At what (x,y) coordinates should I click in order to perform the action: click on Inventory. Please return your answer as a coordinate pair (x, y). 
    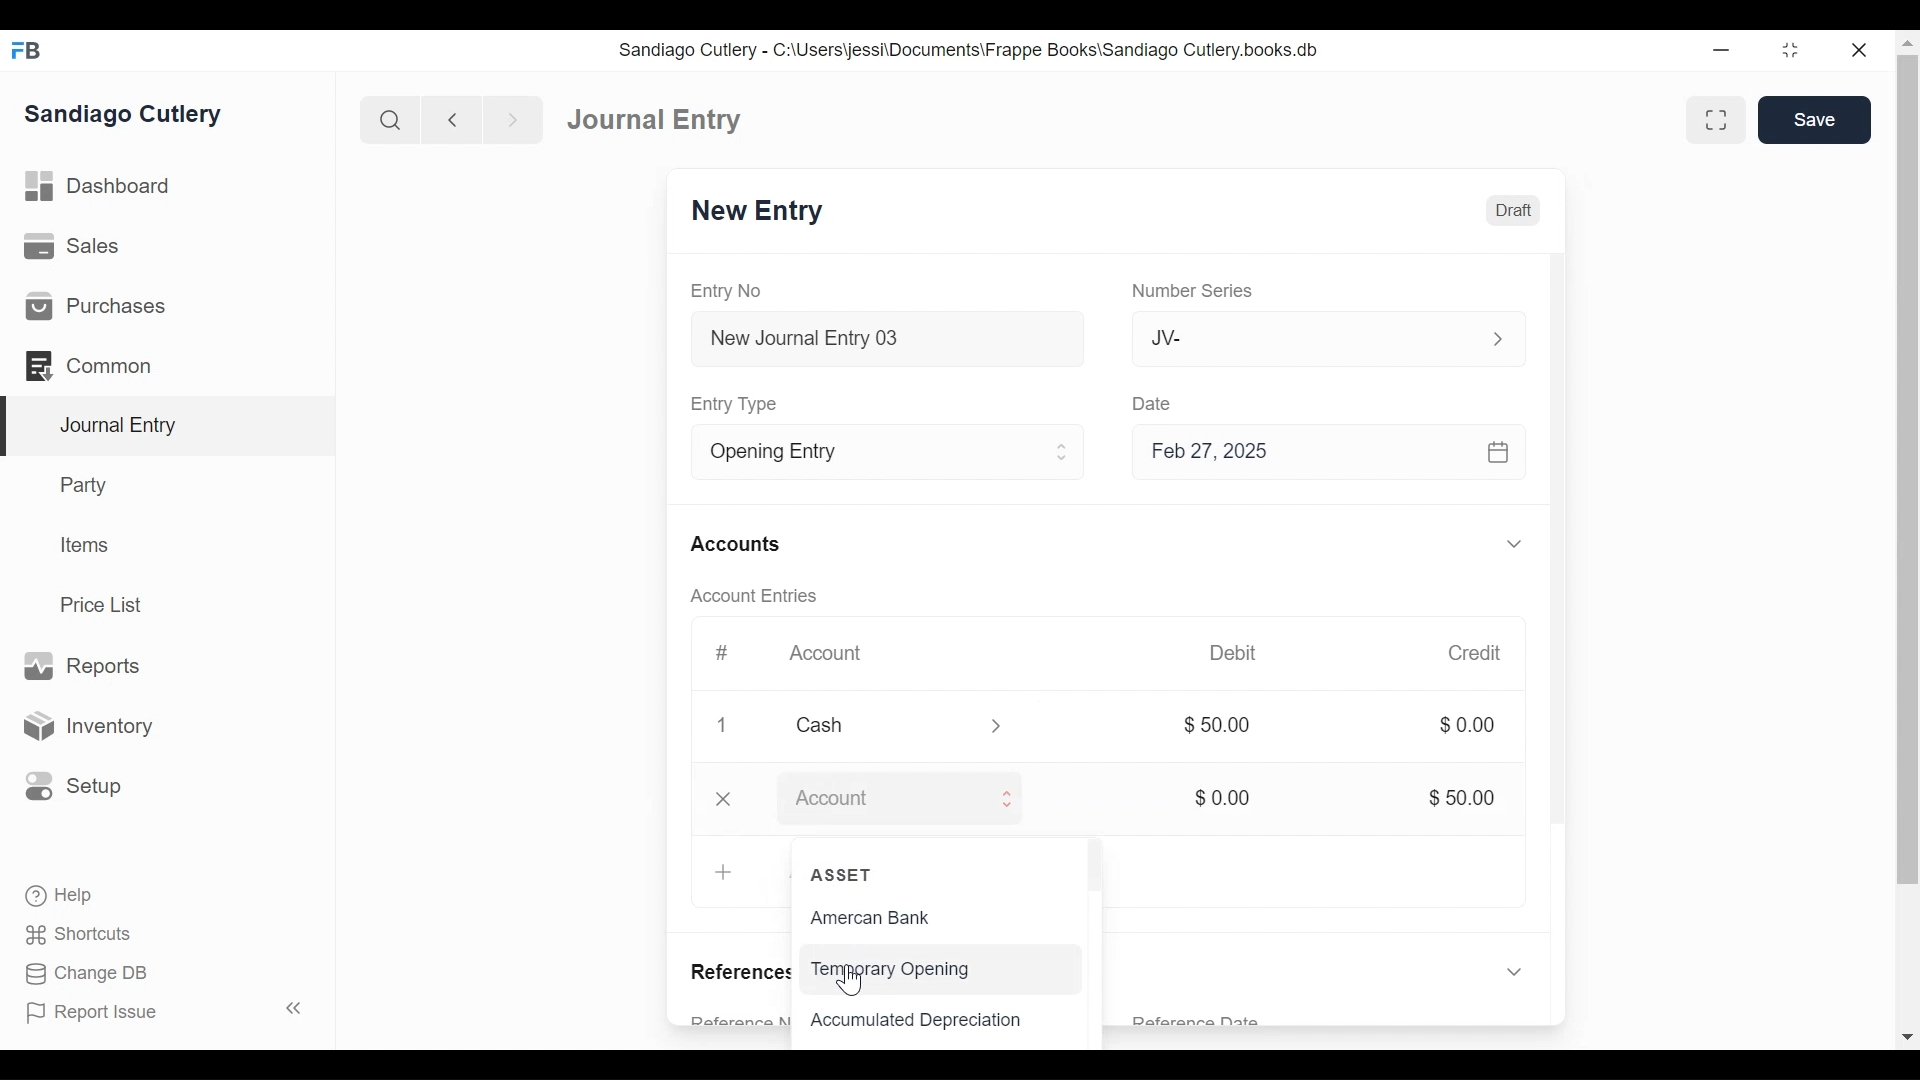
    Looking at the image, I should click on (86, 725).